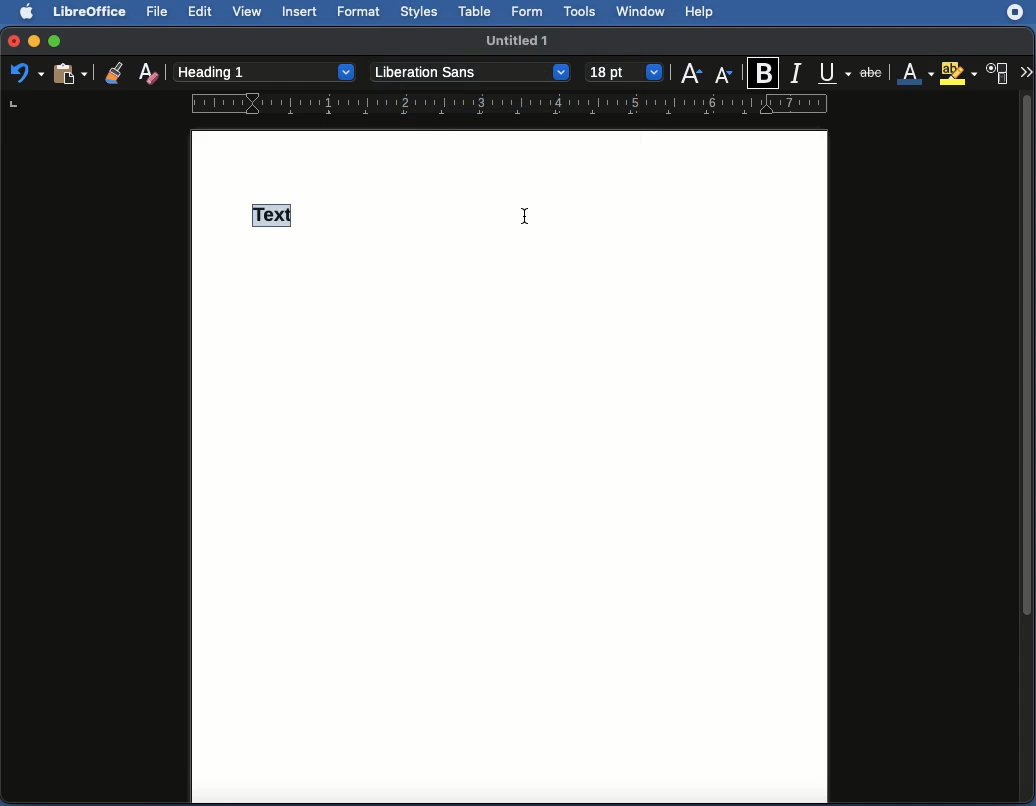  What do you see at coordinates (12, 41) in the screenshot?
I see `Close` at bounding box center [12, 41].